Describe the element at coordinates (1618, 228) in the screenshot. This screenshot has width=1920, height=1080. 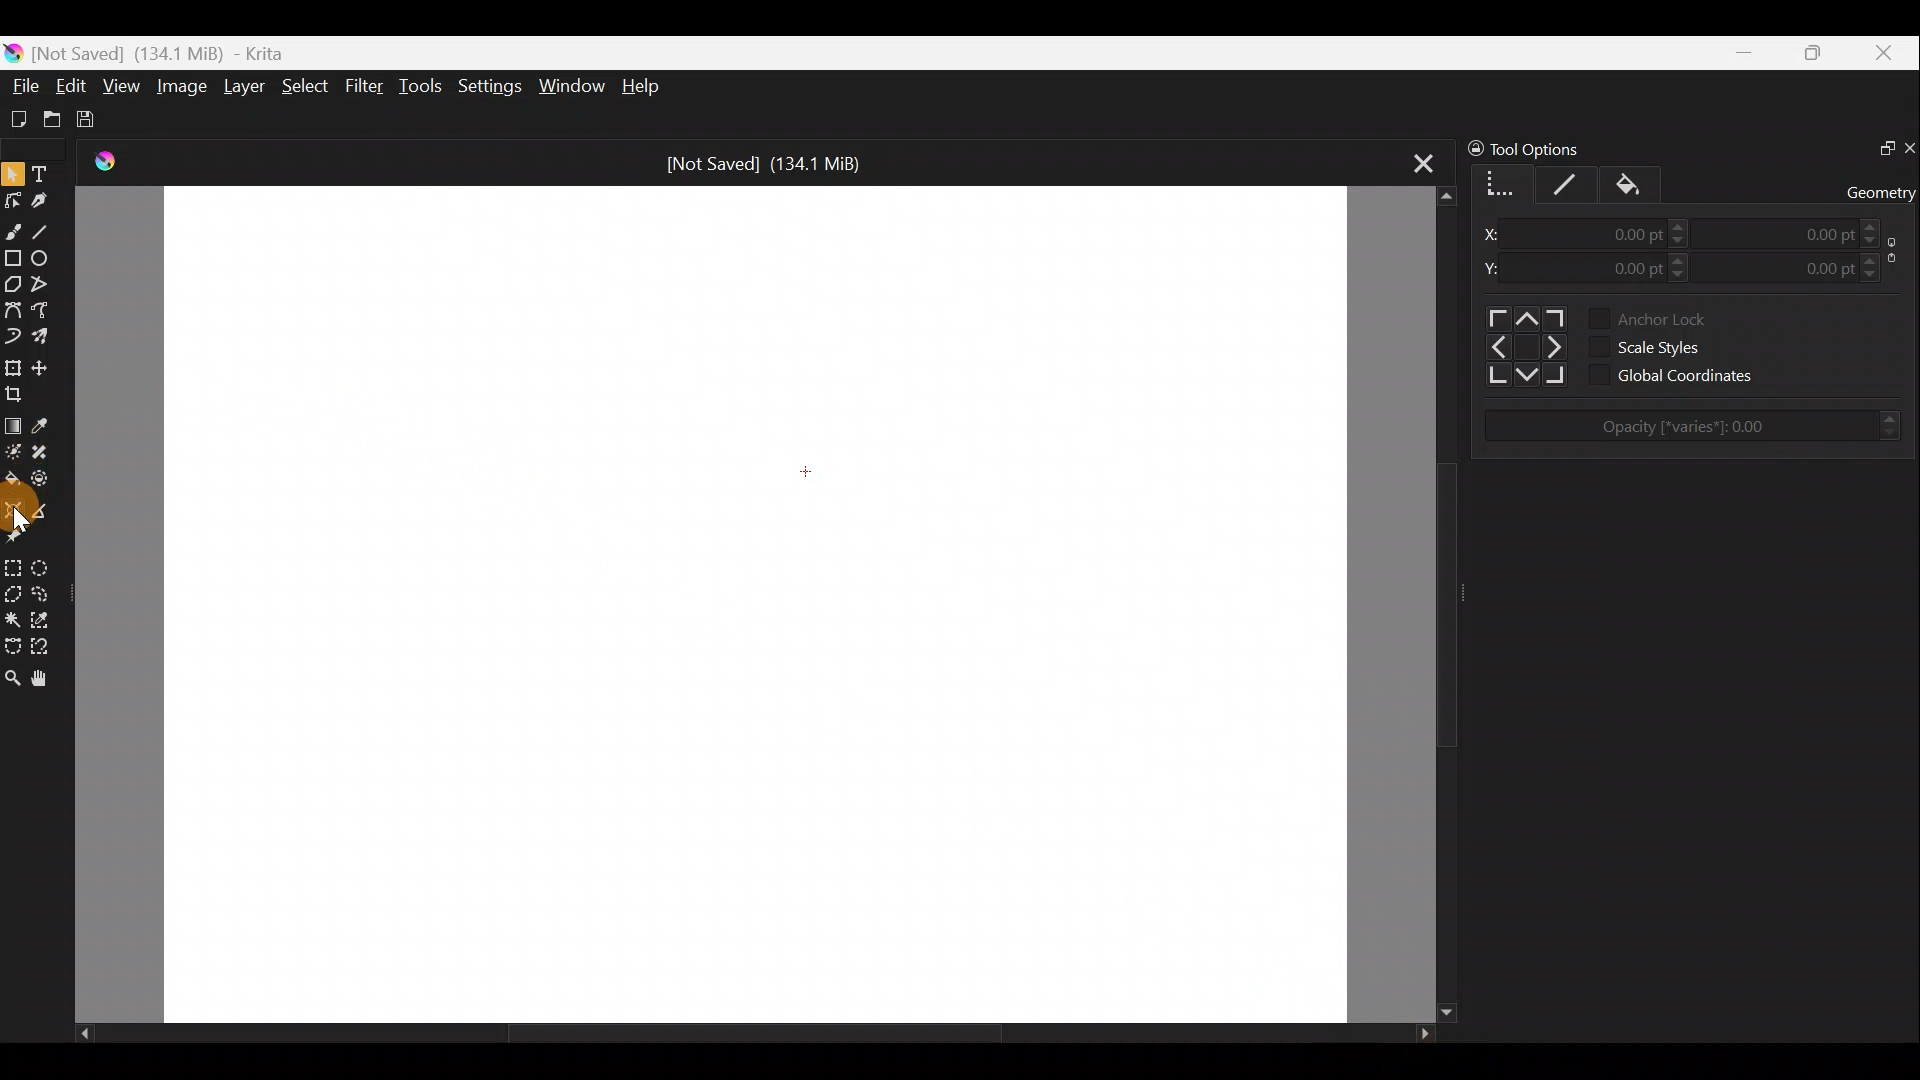
I see `0.00pt` at that location.